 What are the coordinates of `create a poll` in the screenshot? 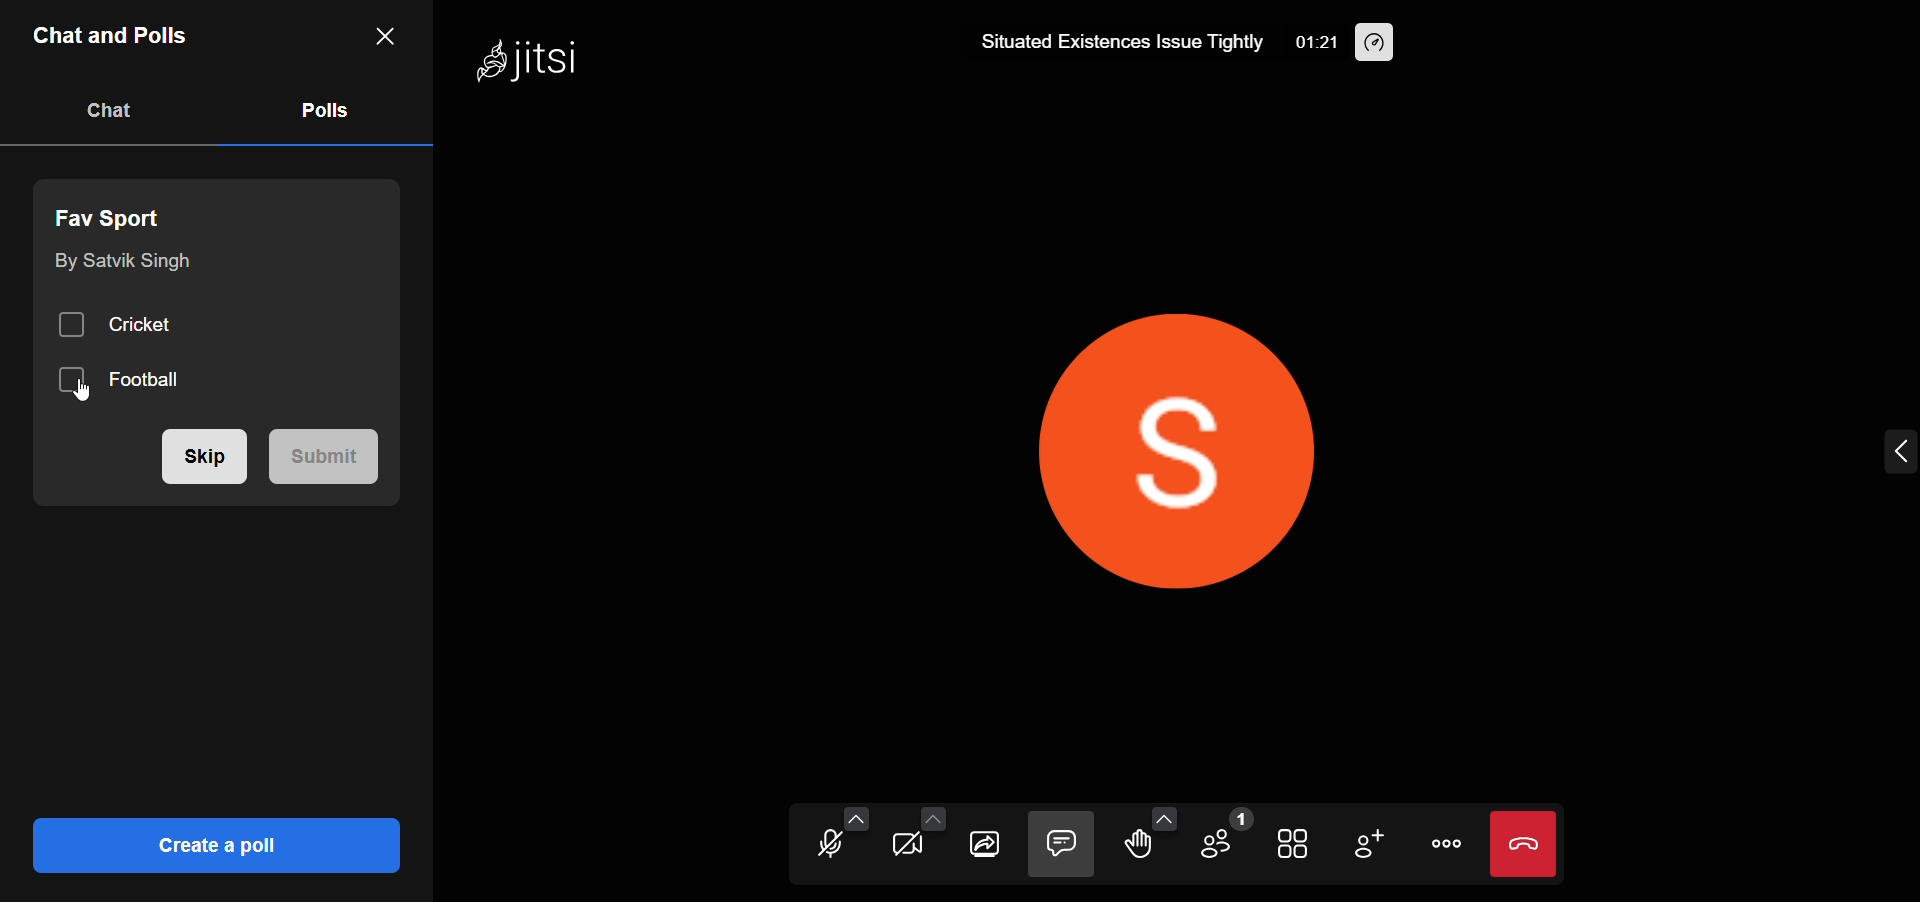 It's located at (216, 845).